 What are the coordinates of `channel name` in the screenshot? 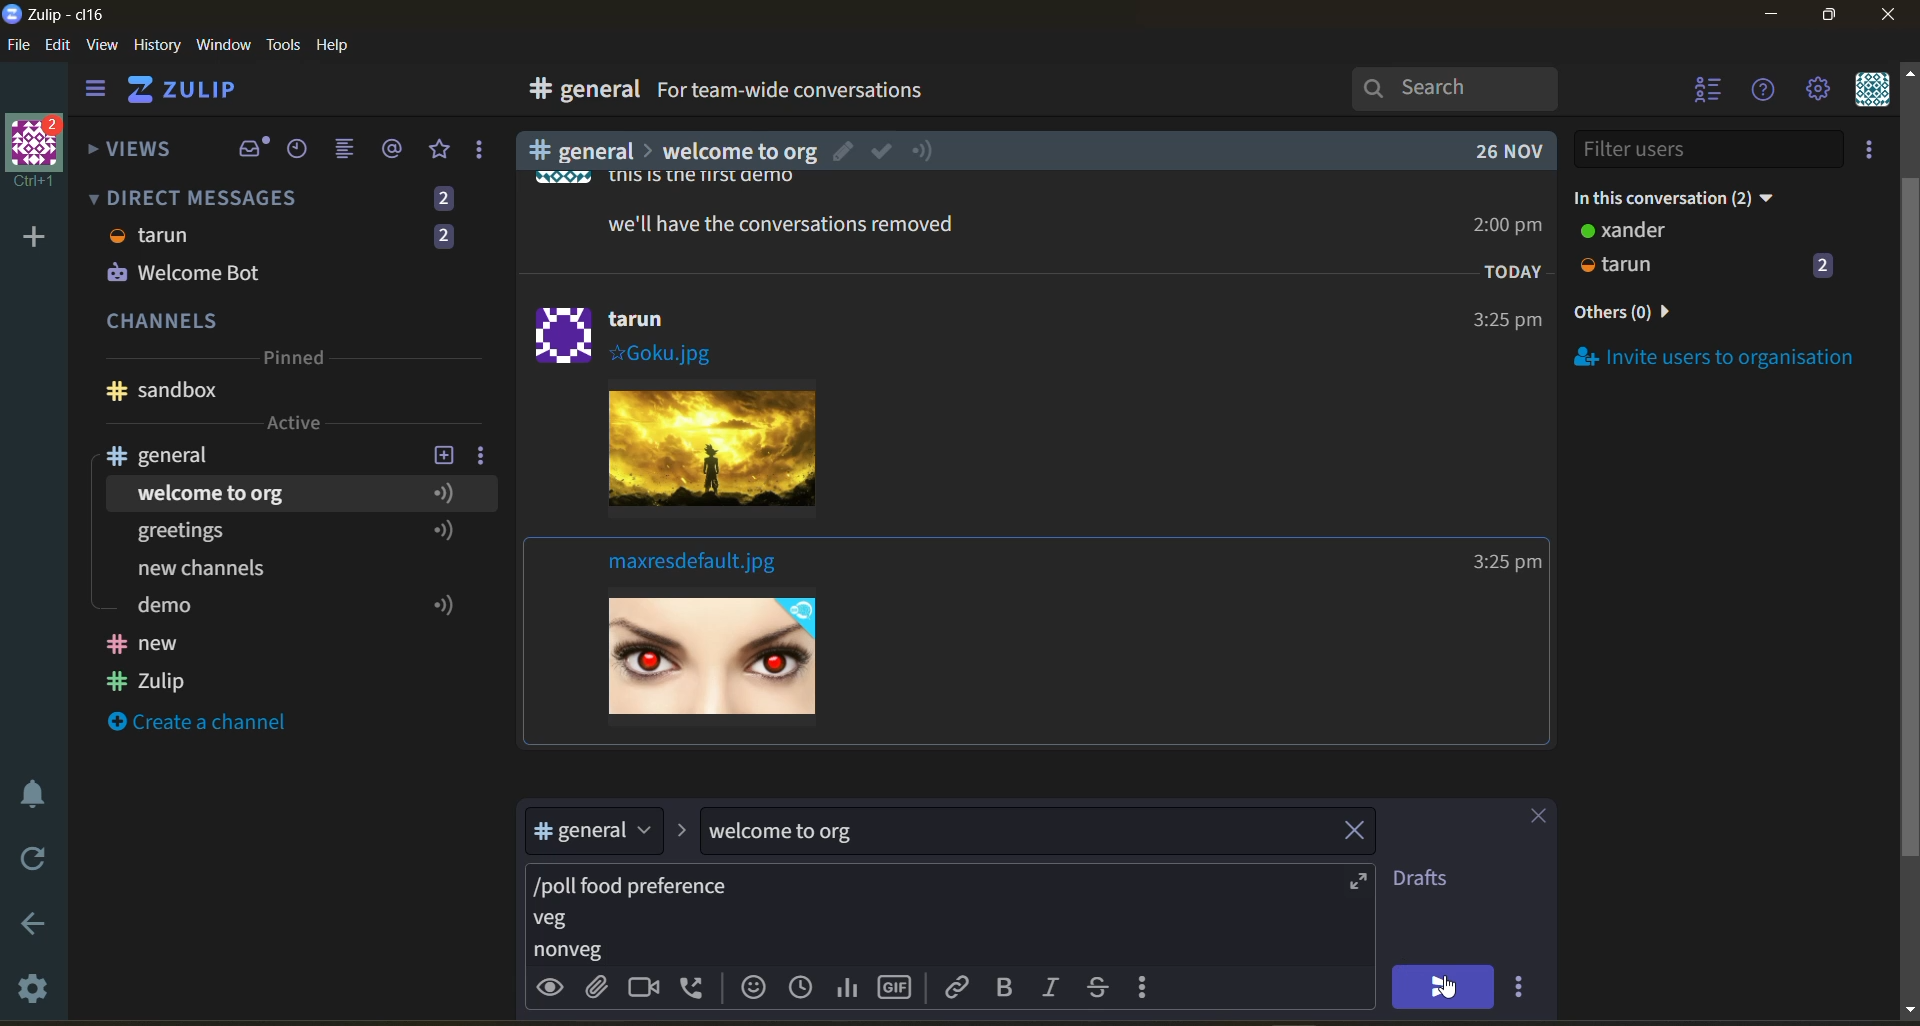 It's located at (173, 455).